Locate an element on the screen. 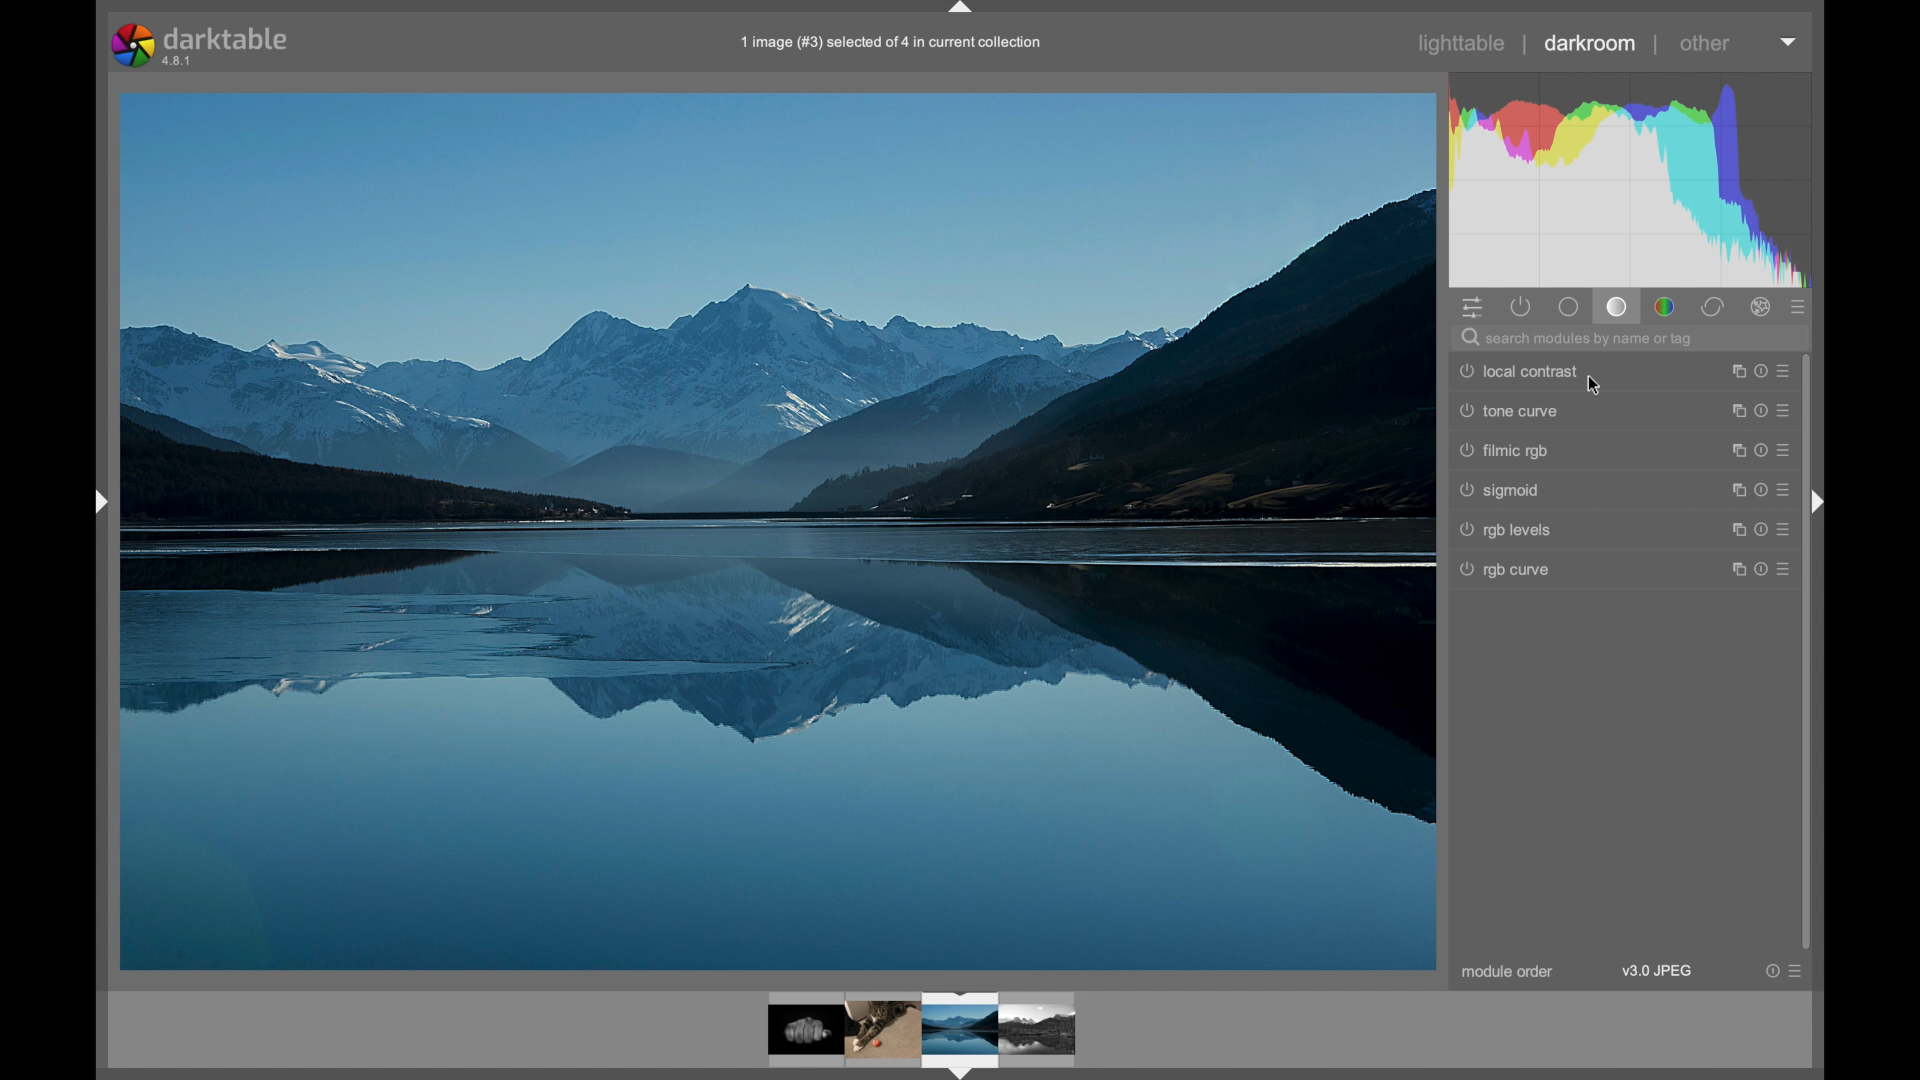 Image resolution: width=1920 pixels, height=1080 pixels. other is located at coordinates (1706, 42).